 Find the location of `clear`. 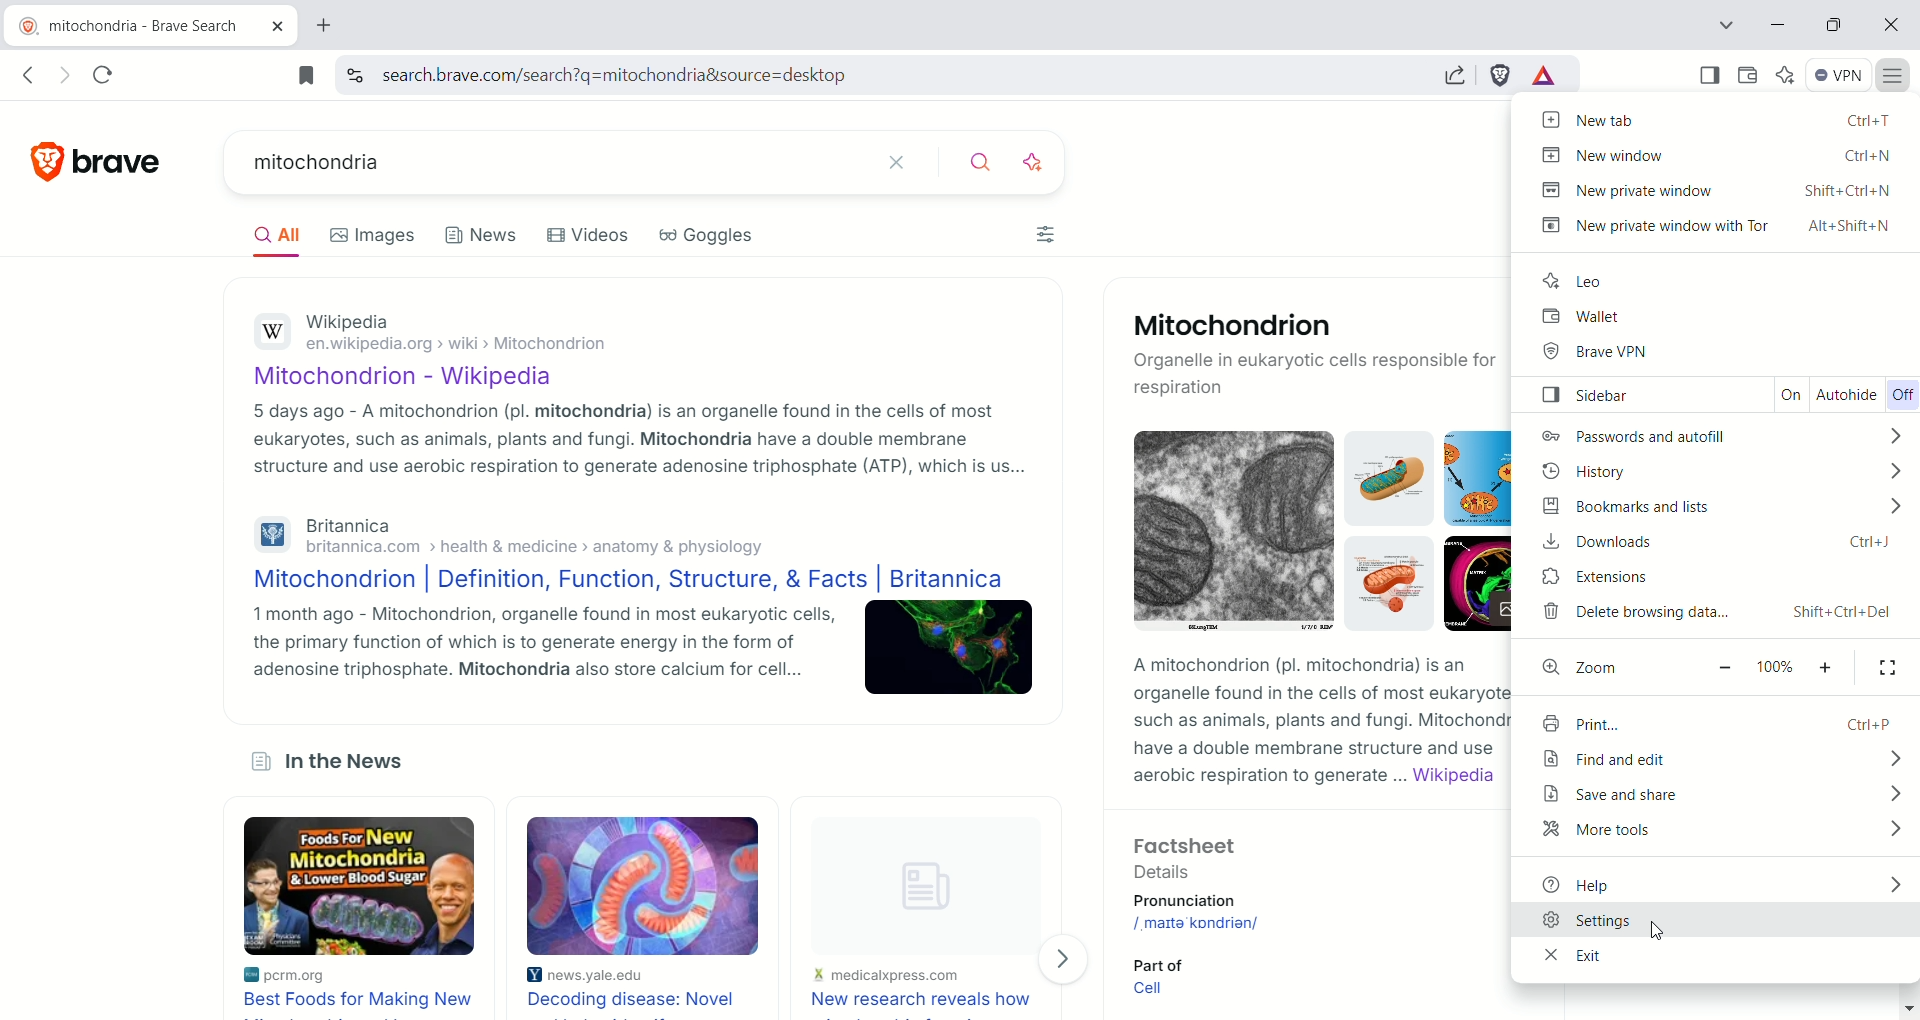

clear is located at coordinates (902, 163).